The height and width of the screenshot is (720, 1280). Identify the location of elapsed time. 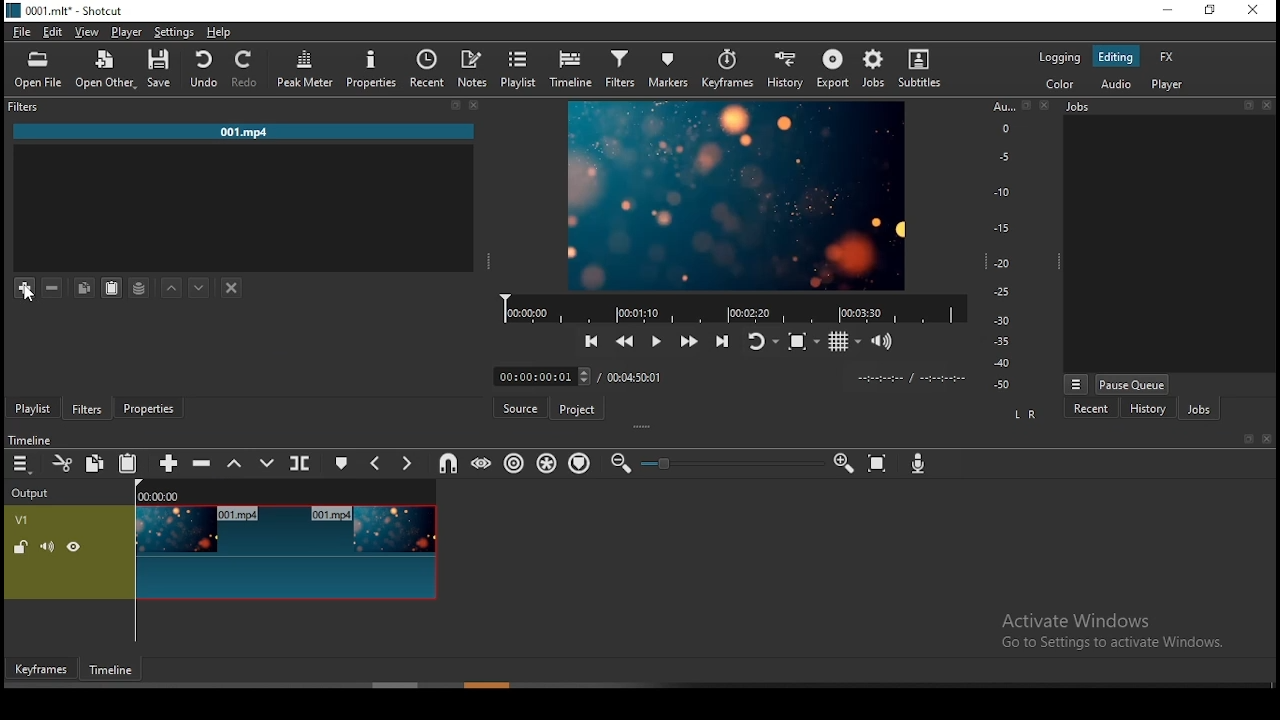
(543, 376).